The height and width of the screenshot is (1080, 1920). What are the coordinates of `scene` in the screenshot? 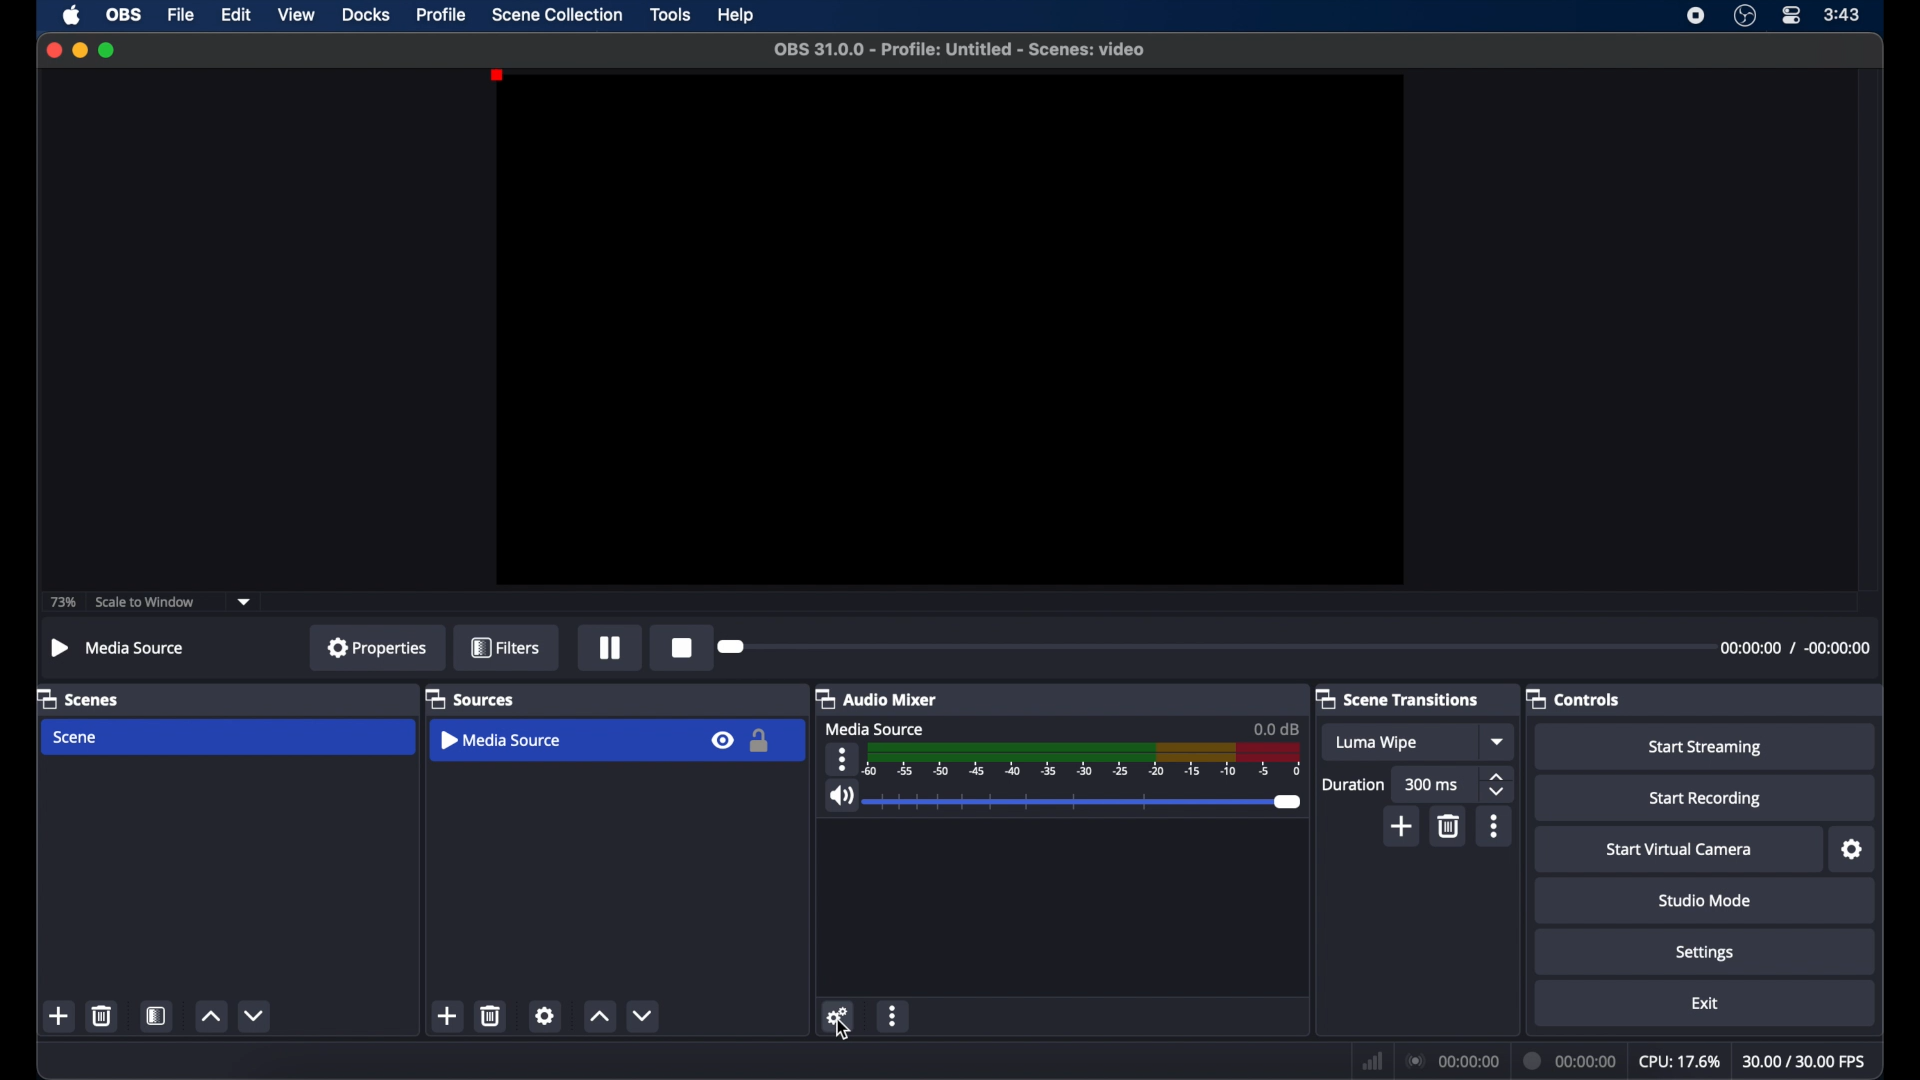 It's located at (76, 739).